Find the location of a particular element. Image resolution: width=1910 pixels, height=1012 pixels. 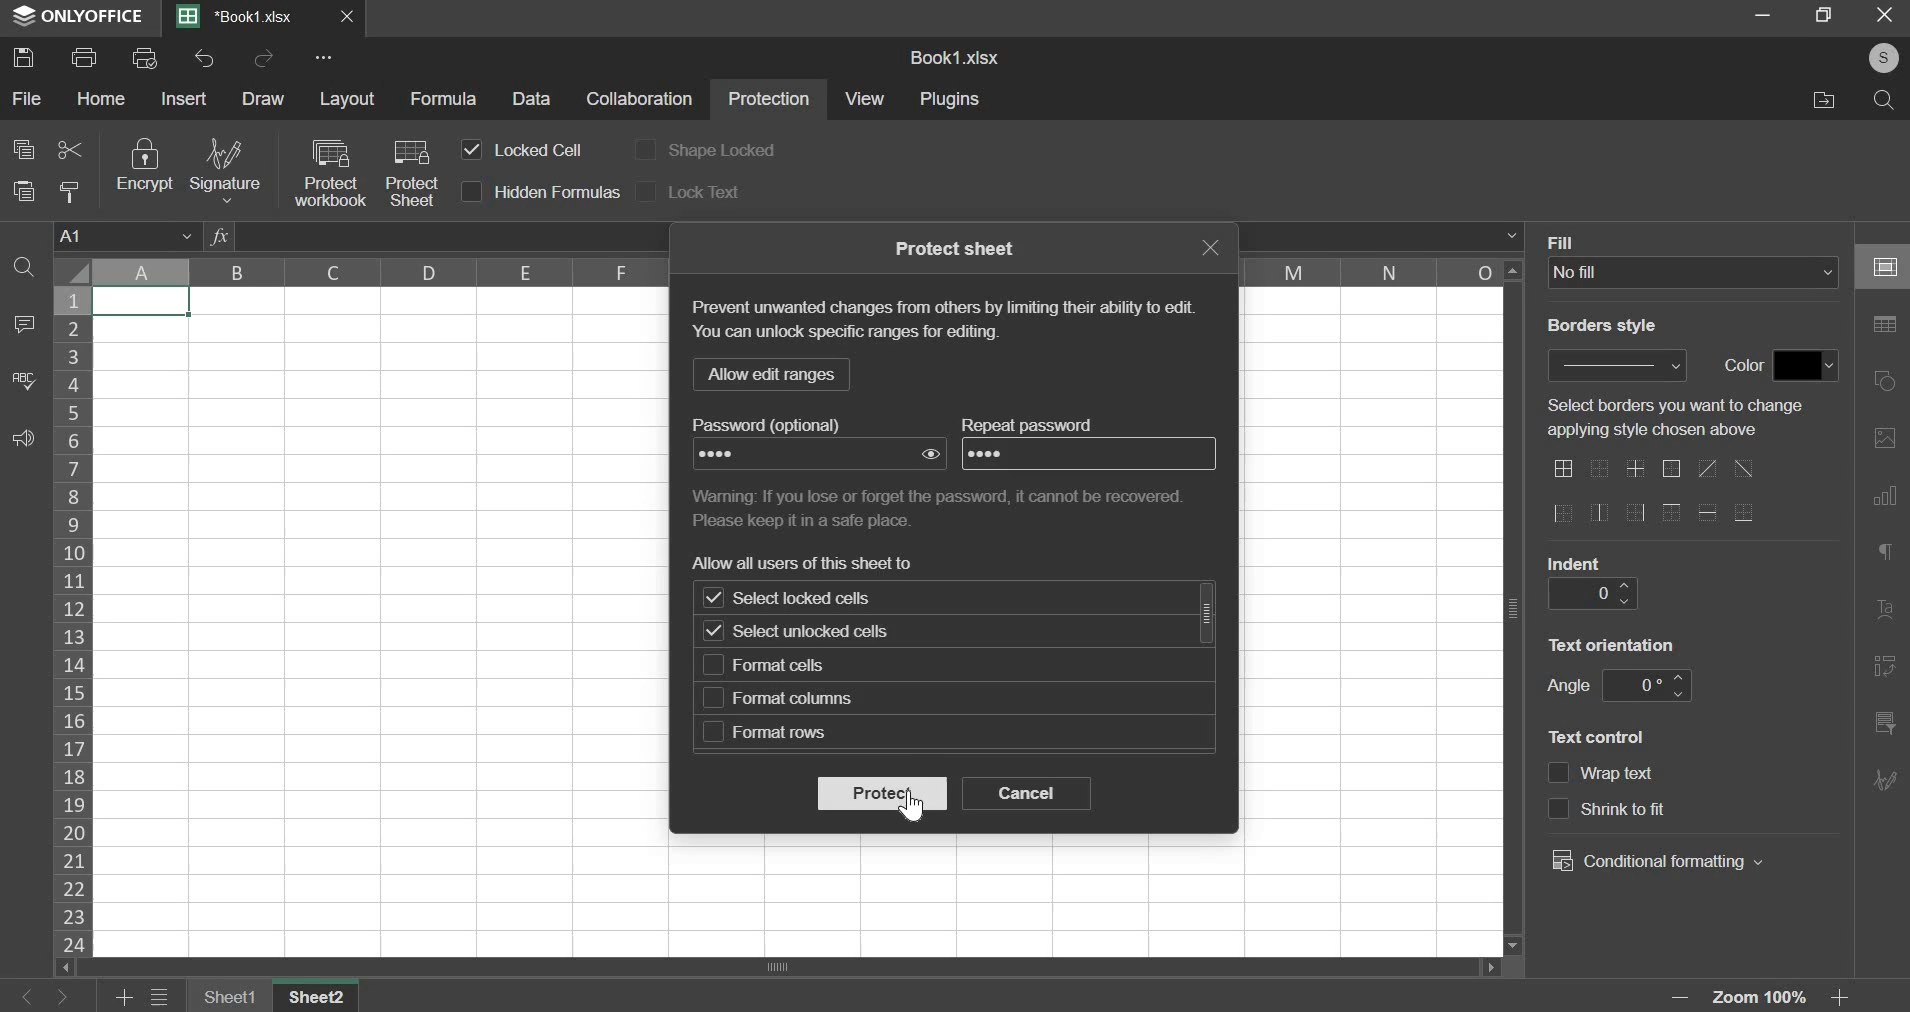

indent is located at coordinates (1591, 593).